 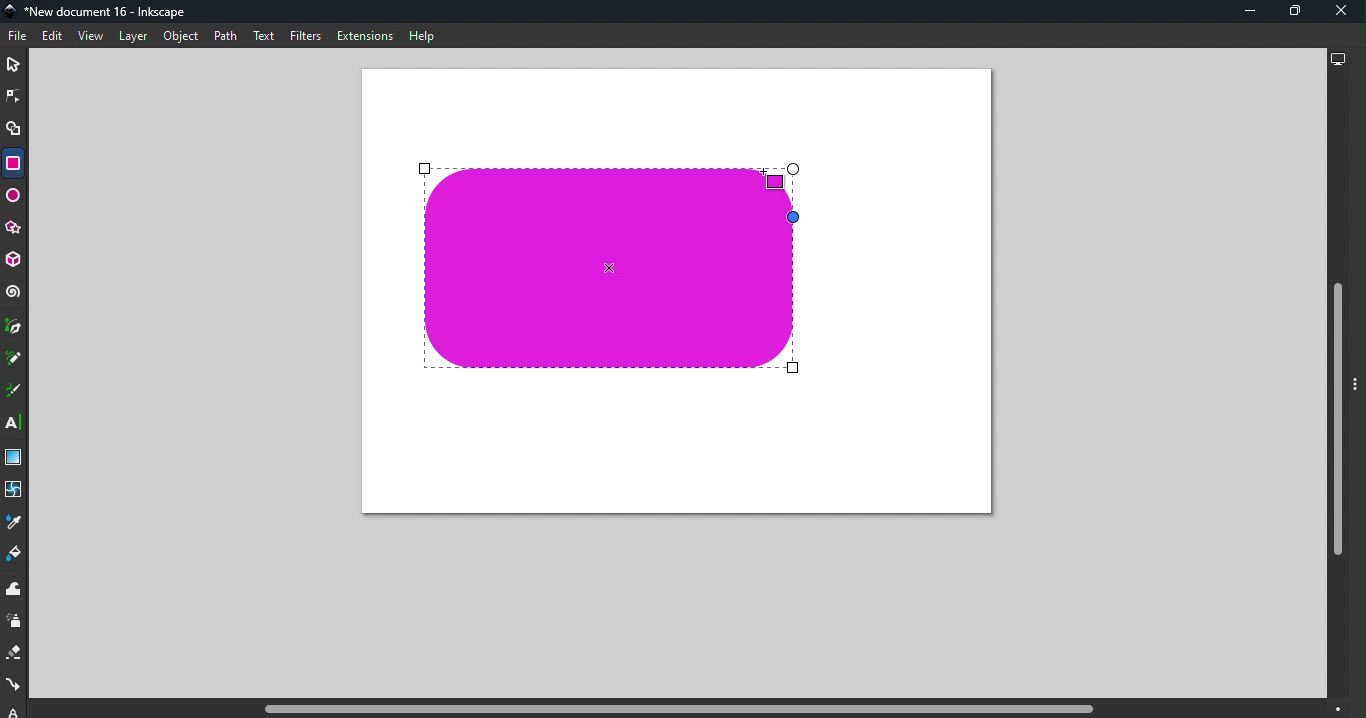 I want to click on Horizontal scroll bar, so click(x=682, y=709).